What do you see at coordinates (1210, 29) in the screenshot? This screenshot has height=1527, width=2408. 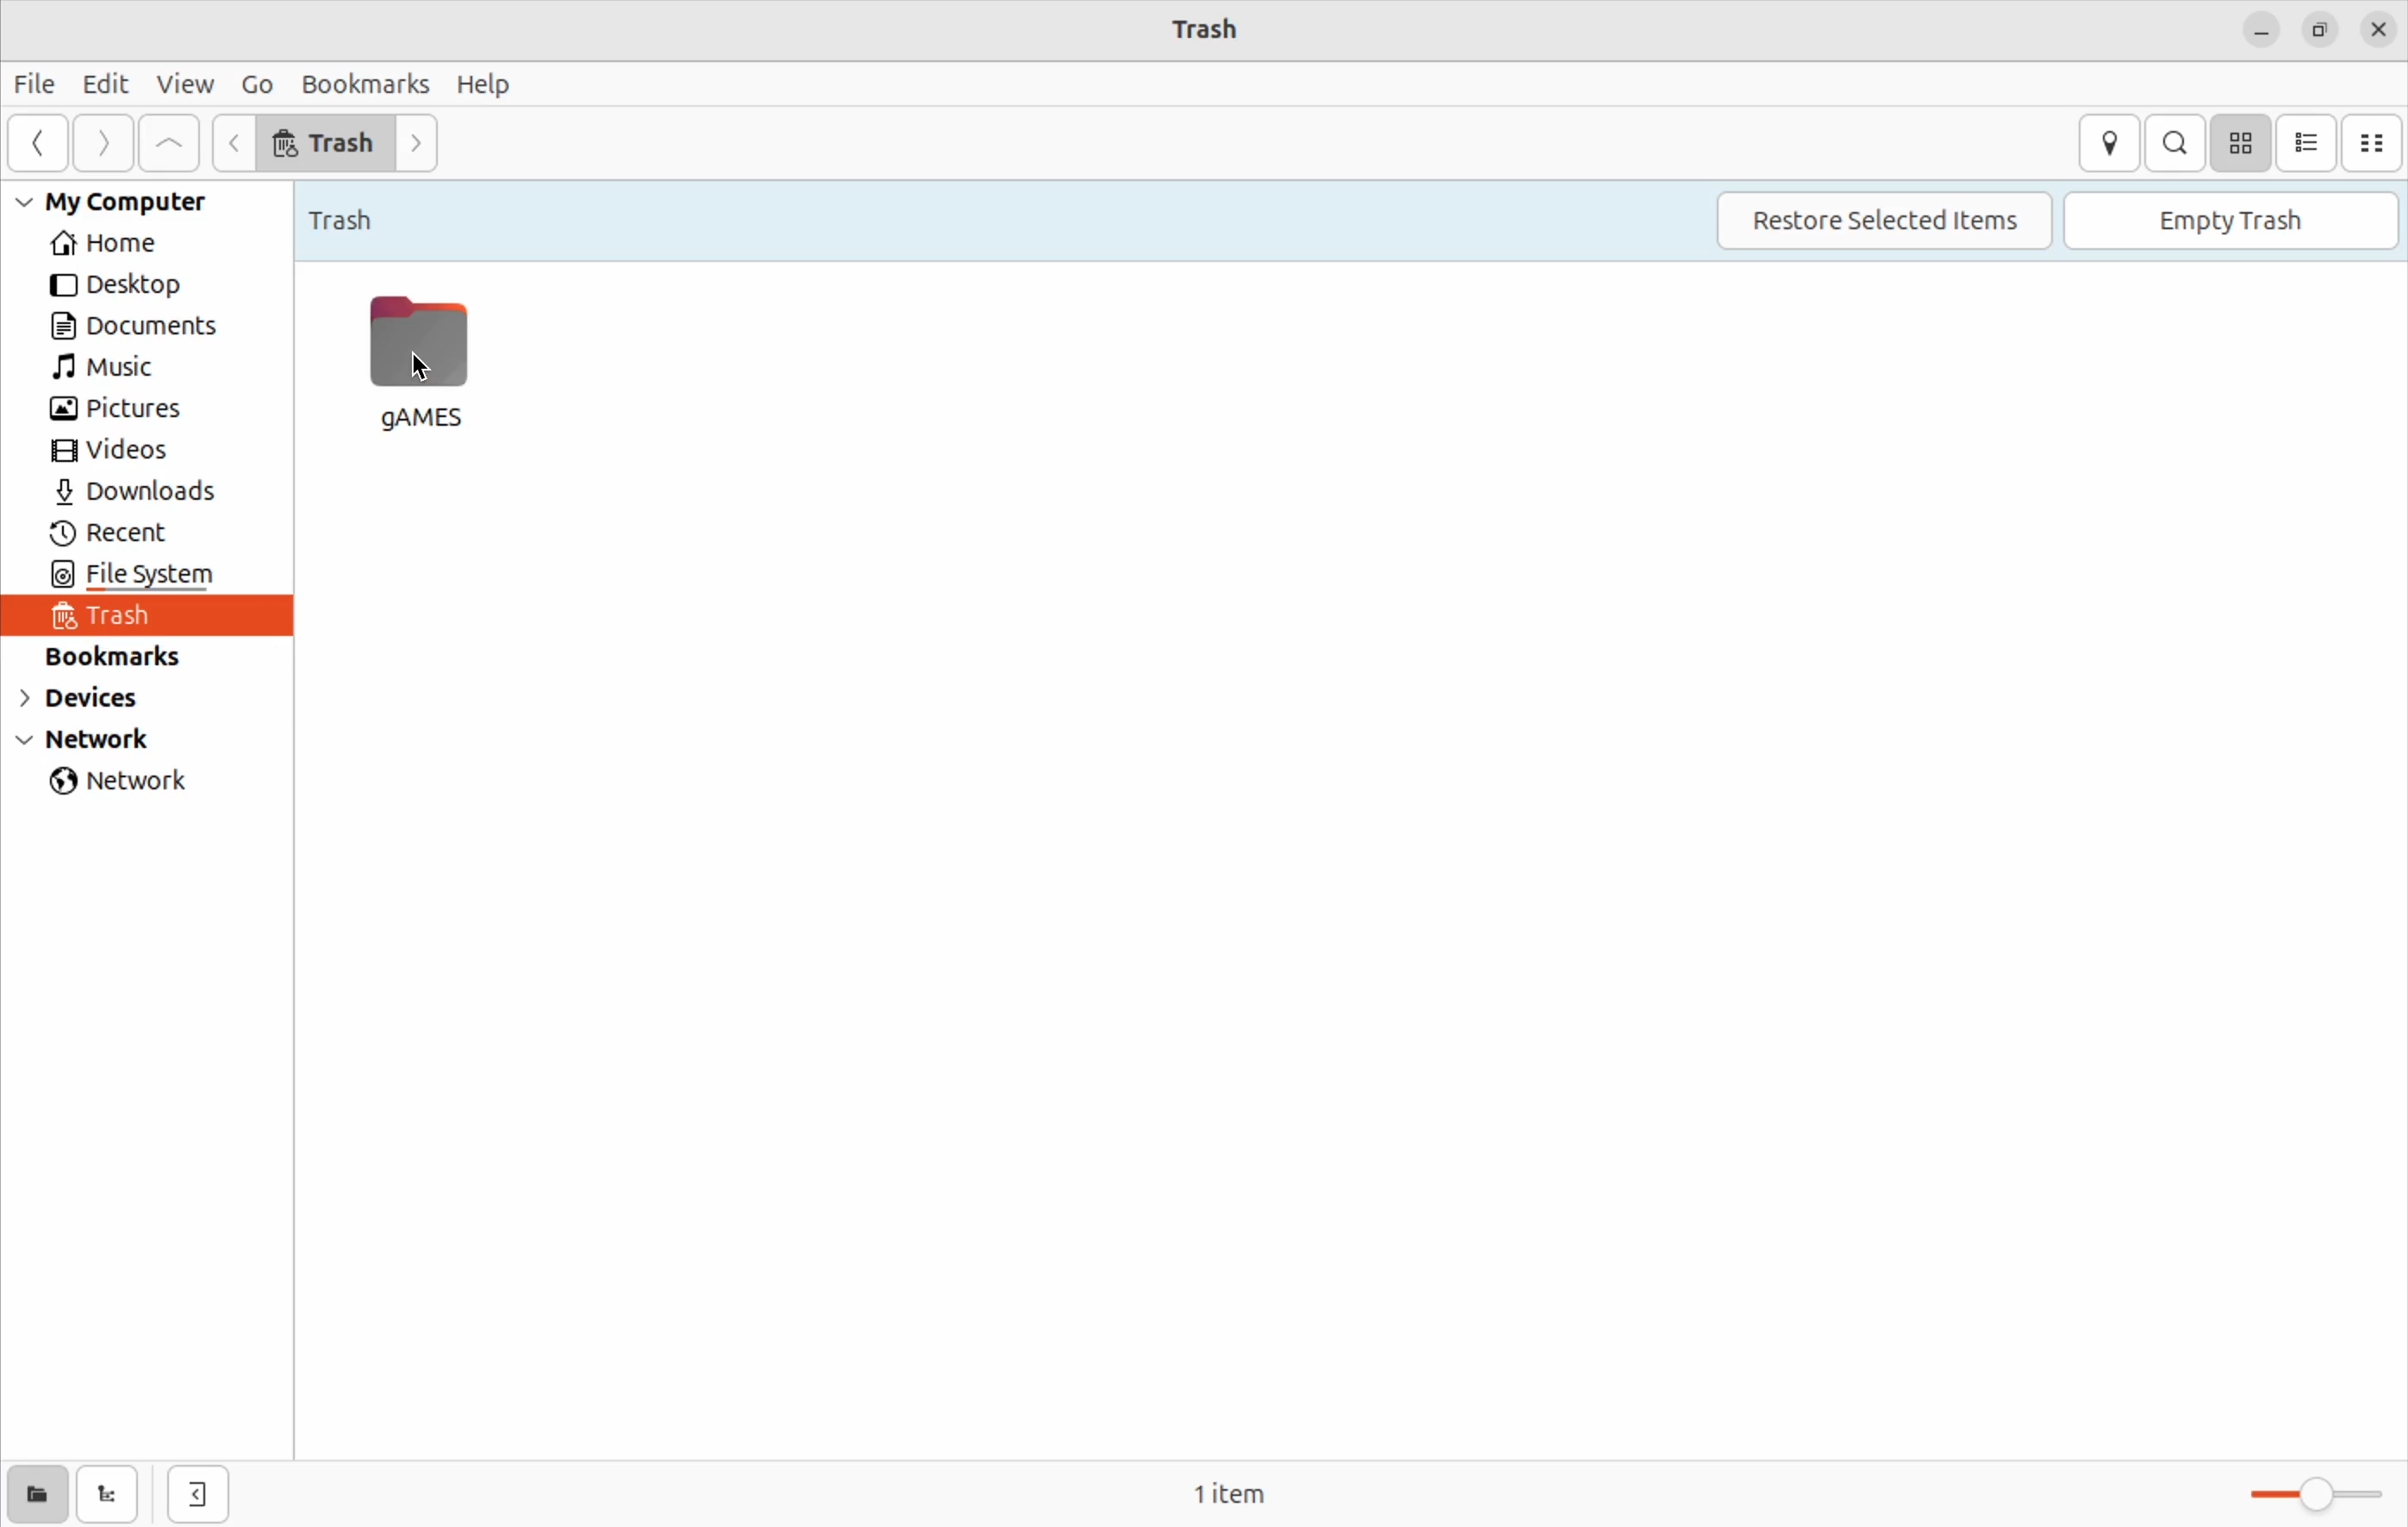 I see `trash` at bounding box center [1210, 29].